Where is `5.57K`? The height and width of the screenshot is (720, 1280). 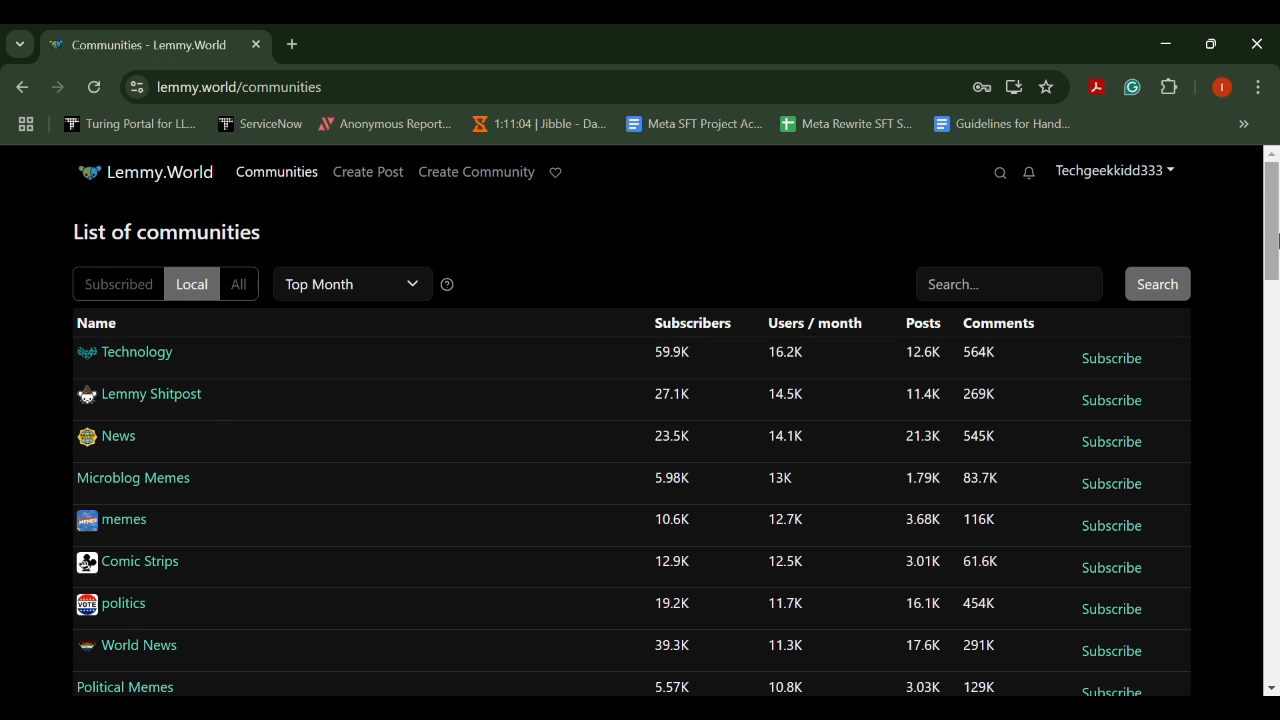 5.57K is located at coordinates (674, 689).